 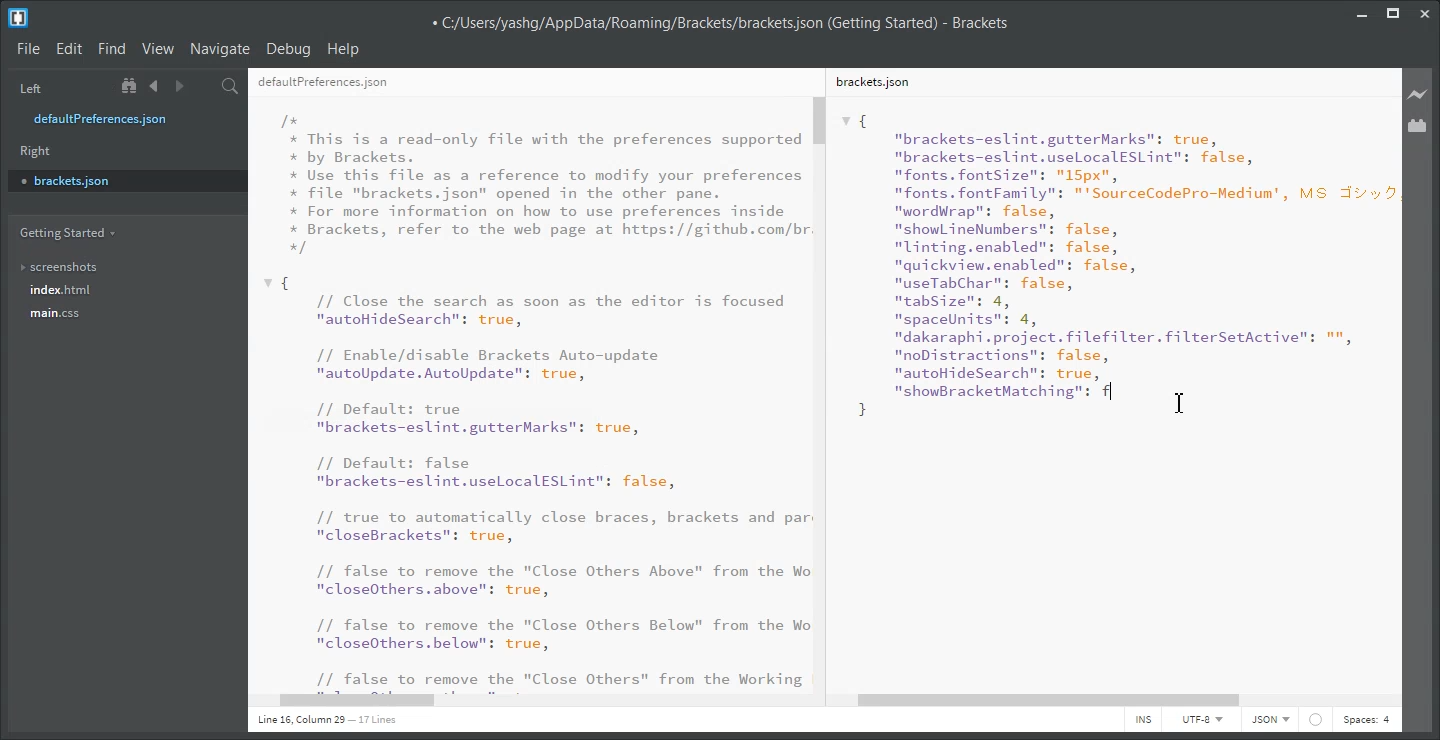 I want to click on File, so click(x=28, y=50).